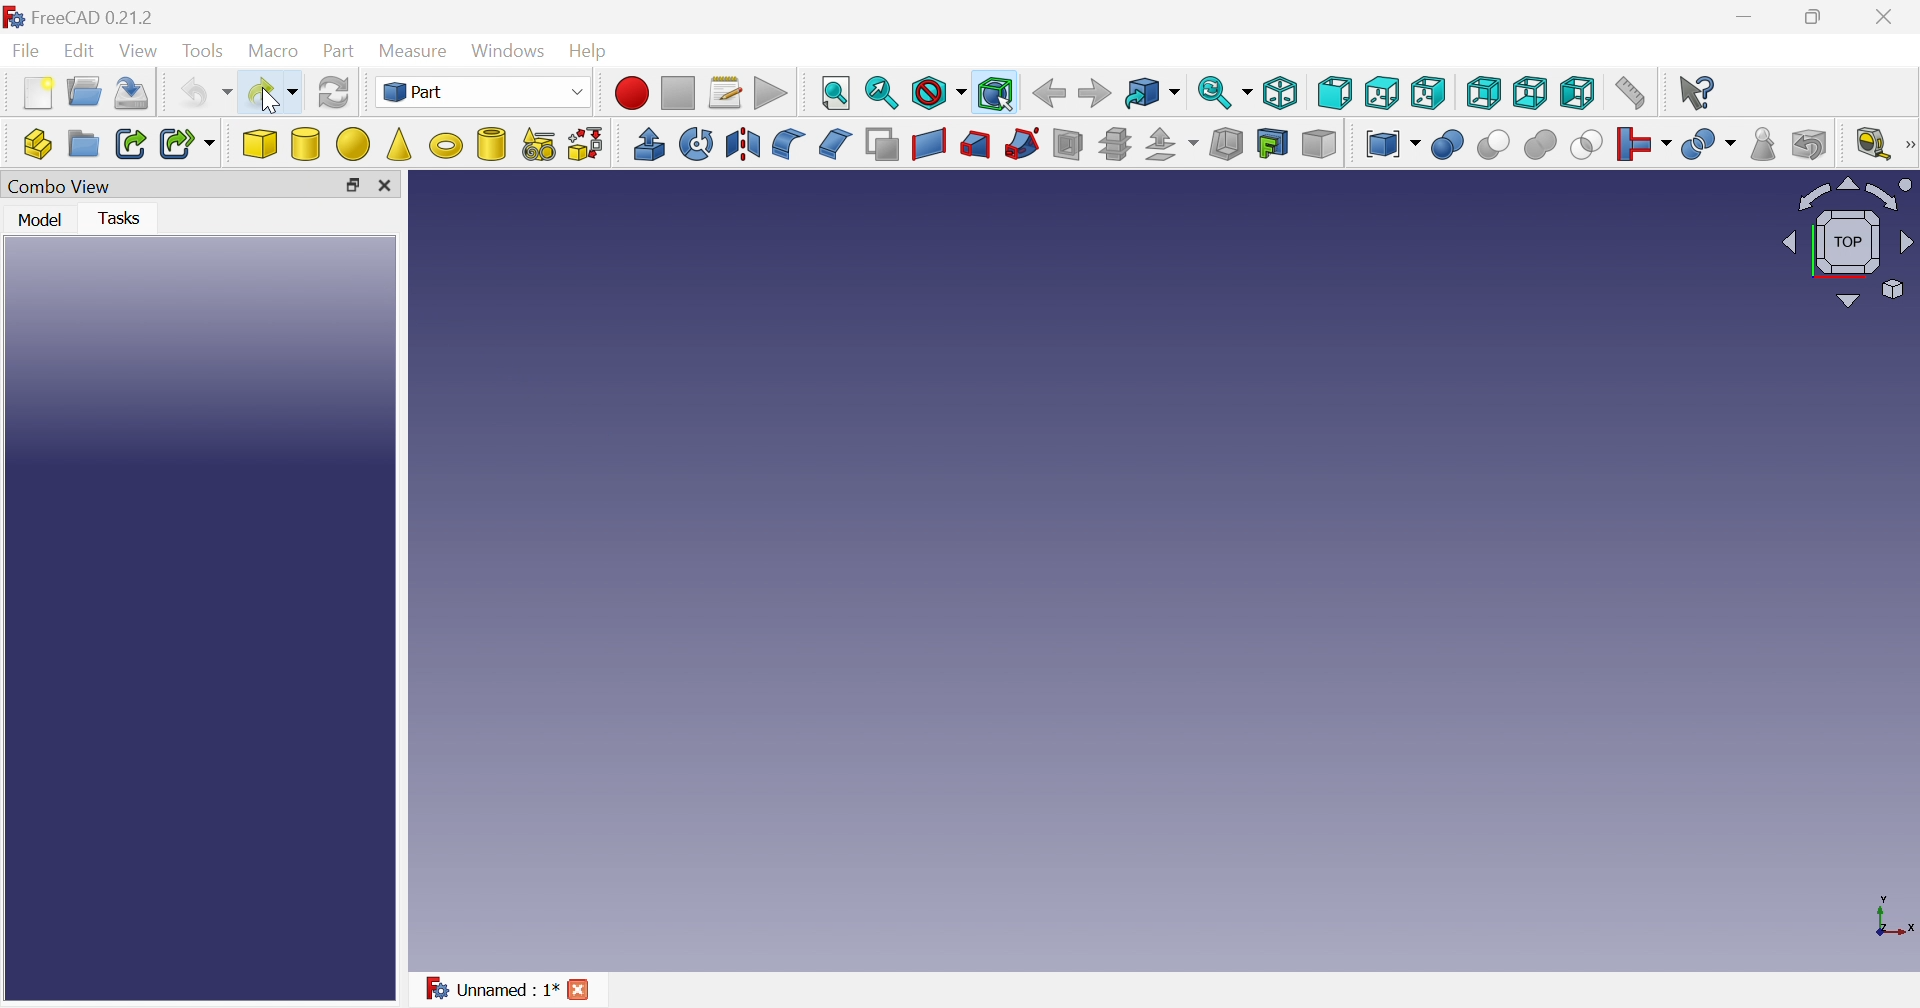 The height and width of the screenshot is (1008, 1920). Describe the element at coordinates (43, 222) in the screenshot. I see `Model` at that location.